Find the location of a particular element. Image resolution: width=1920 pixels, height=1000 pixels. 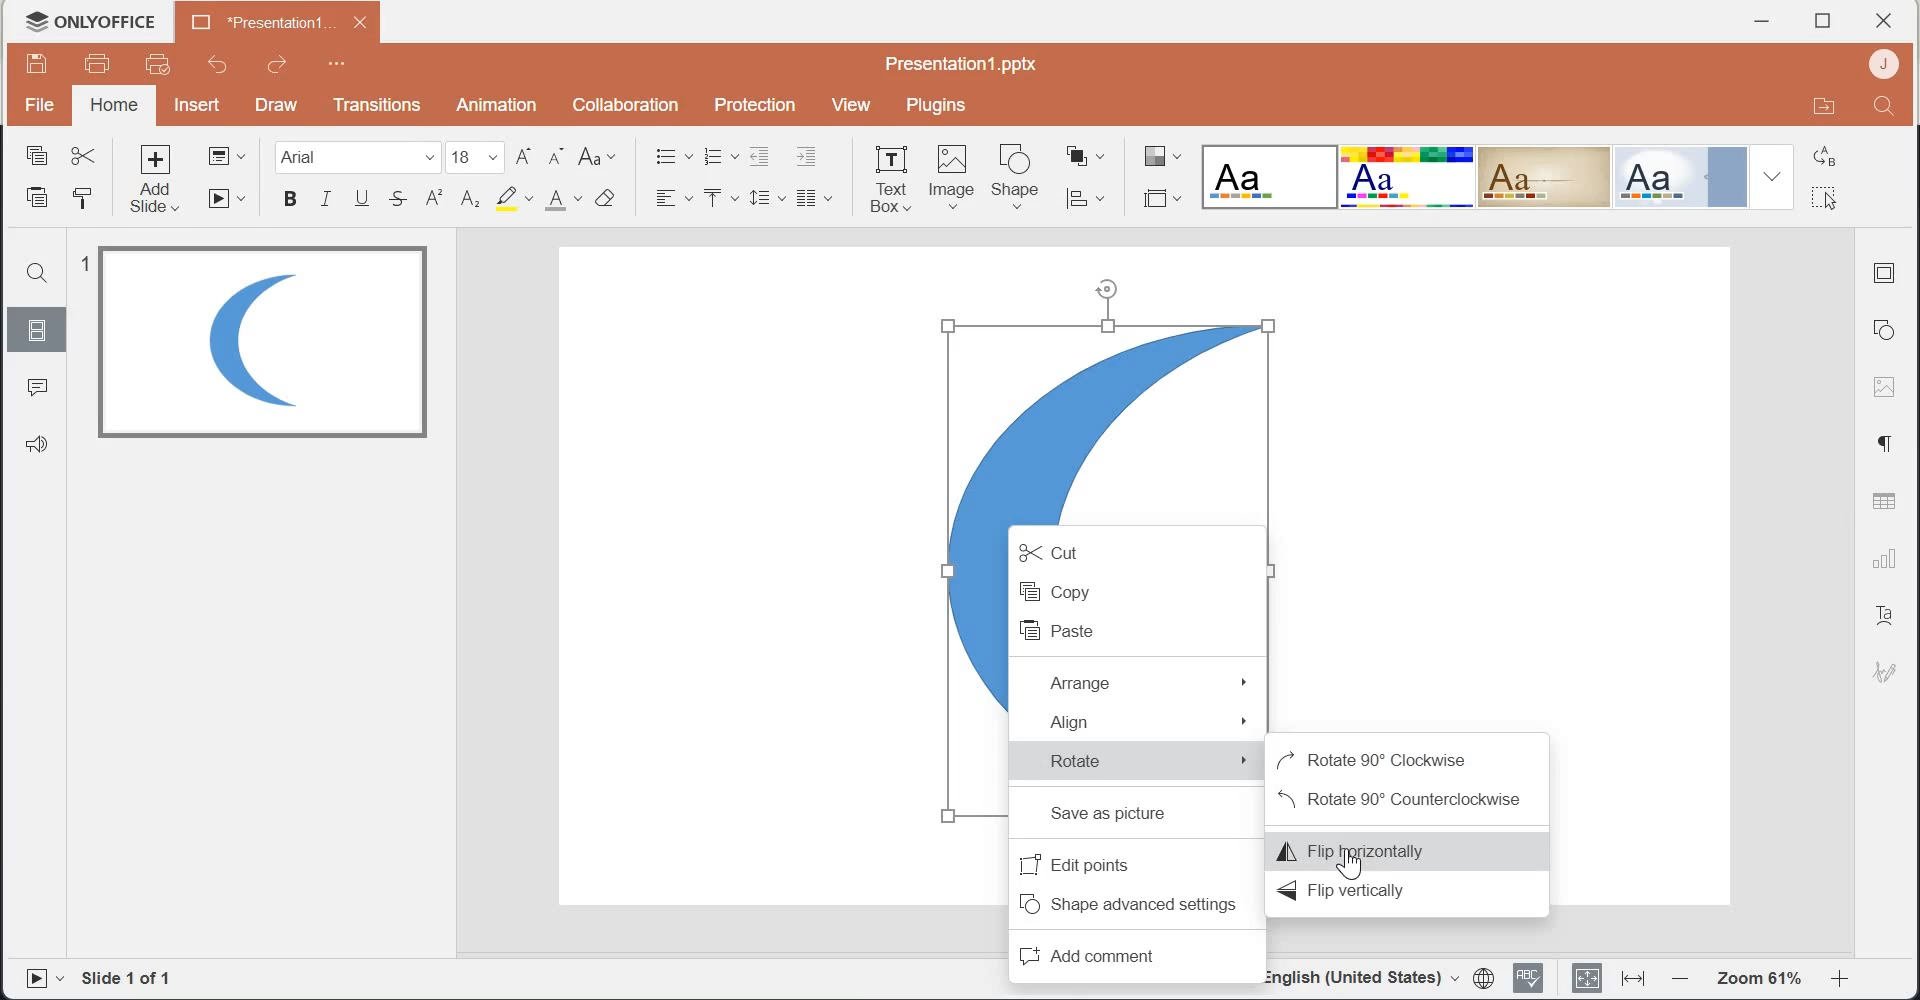

Slides is located at coordinates (36, 327).